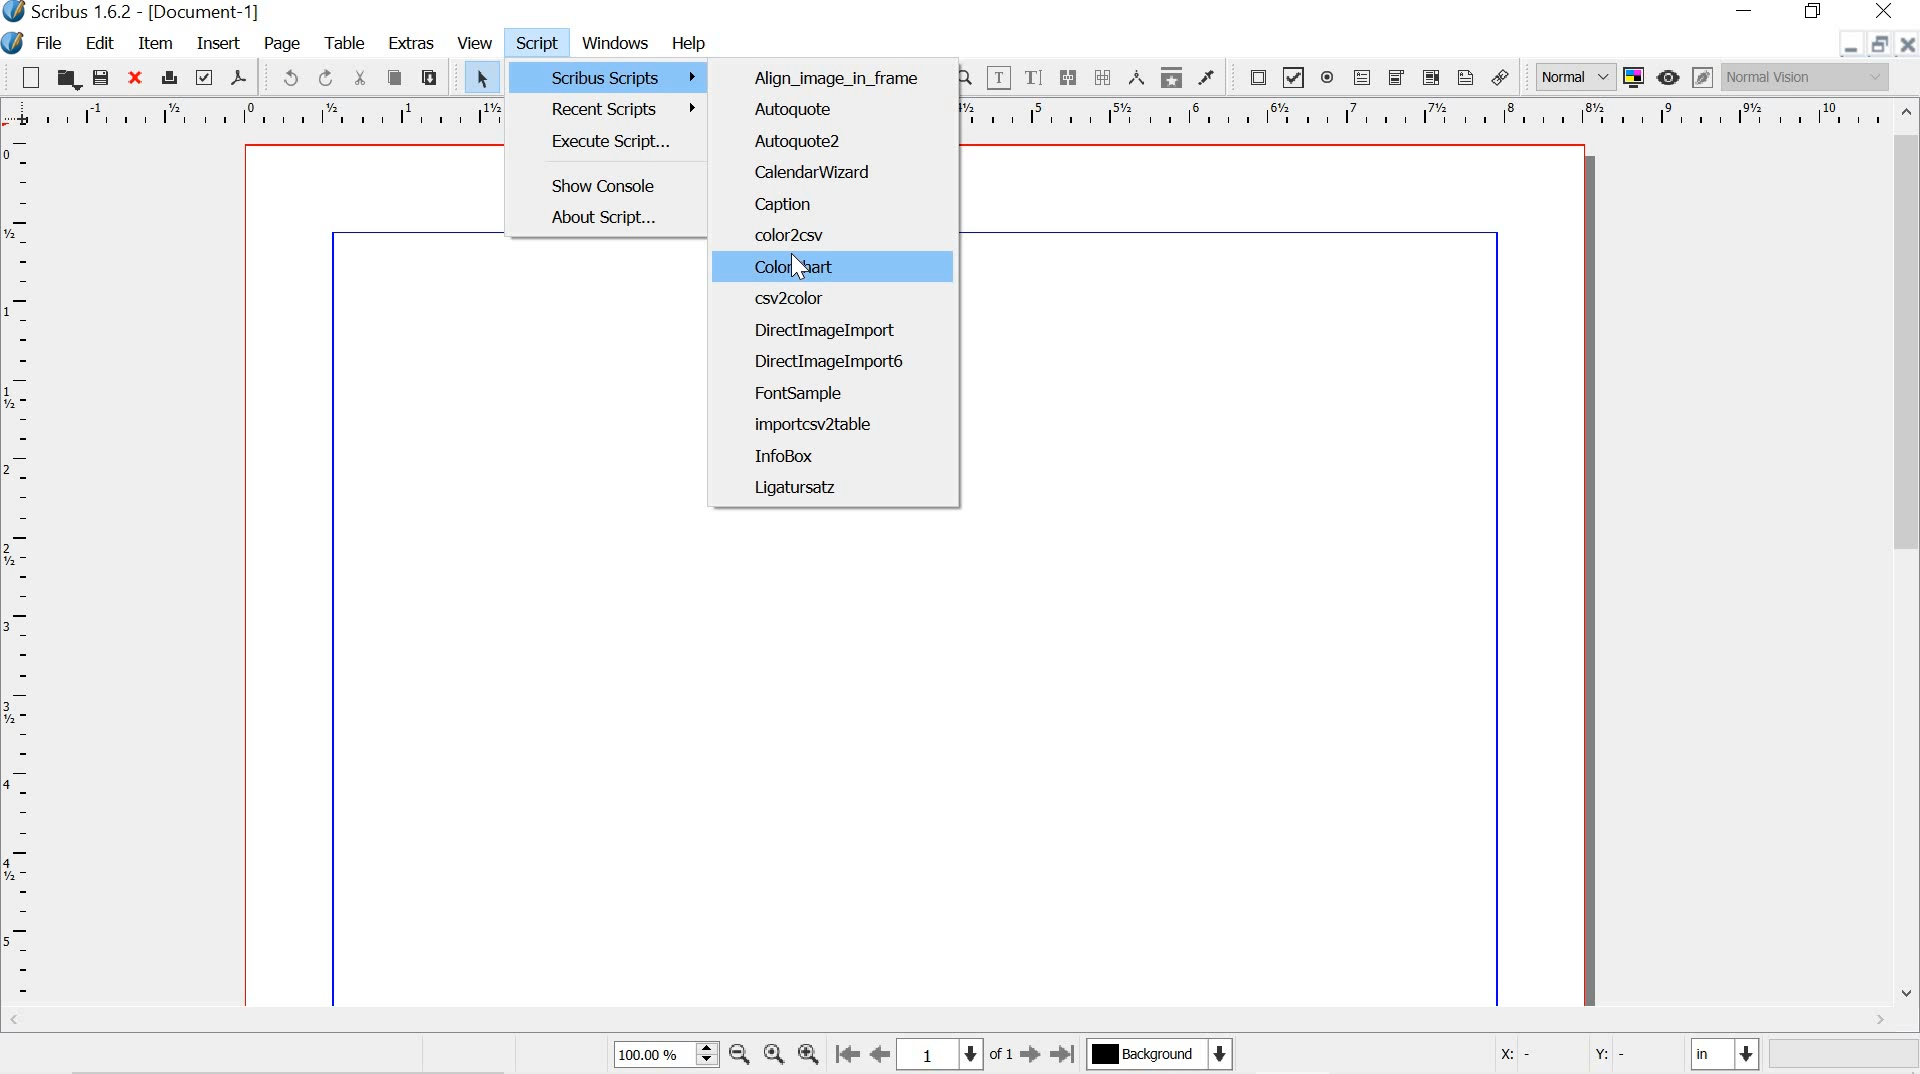 The height and width of the screenshot is (1074, 1920). Describe the element at coordinates (68, 79) in the screenshot. I see `open` at that location.